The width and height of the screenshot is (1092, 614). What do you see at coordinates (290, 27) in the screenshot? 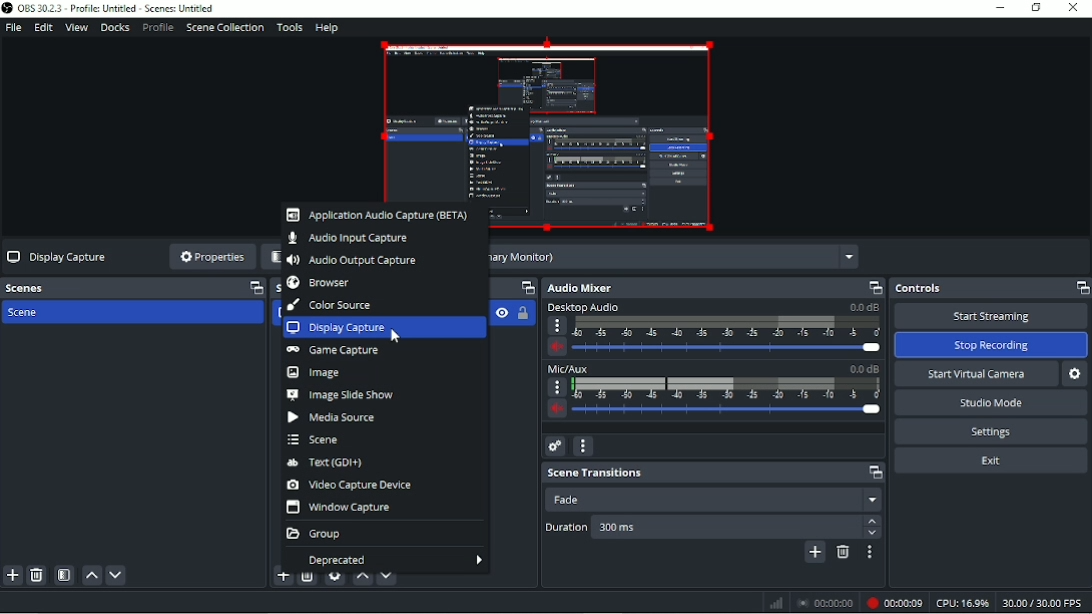
I see `Tools` at bounding box center [290, 27].